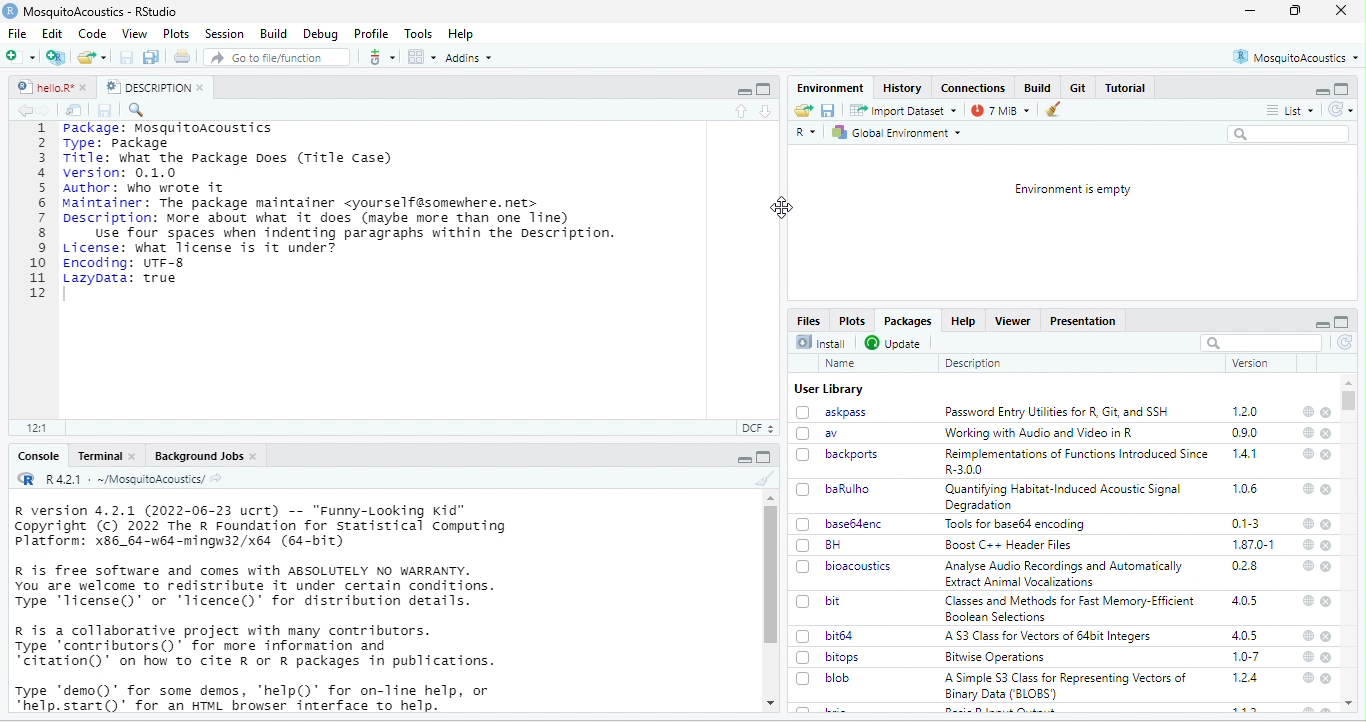  Describe the element at coordinates (176, 33) in the screenshot. I see `Plots` at that location.